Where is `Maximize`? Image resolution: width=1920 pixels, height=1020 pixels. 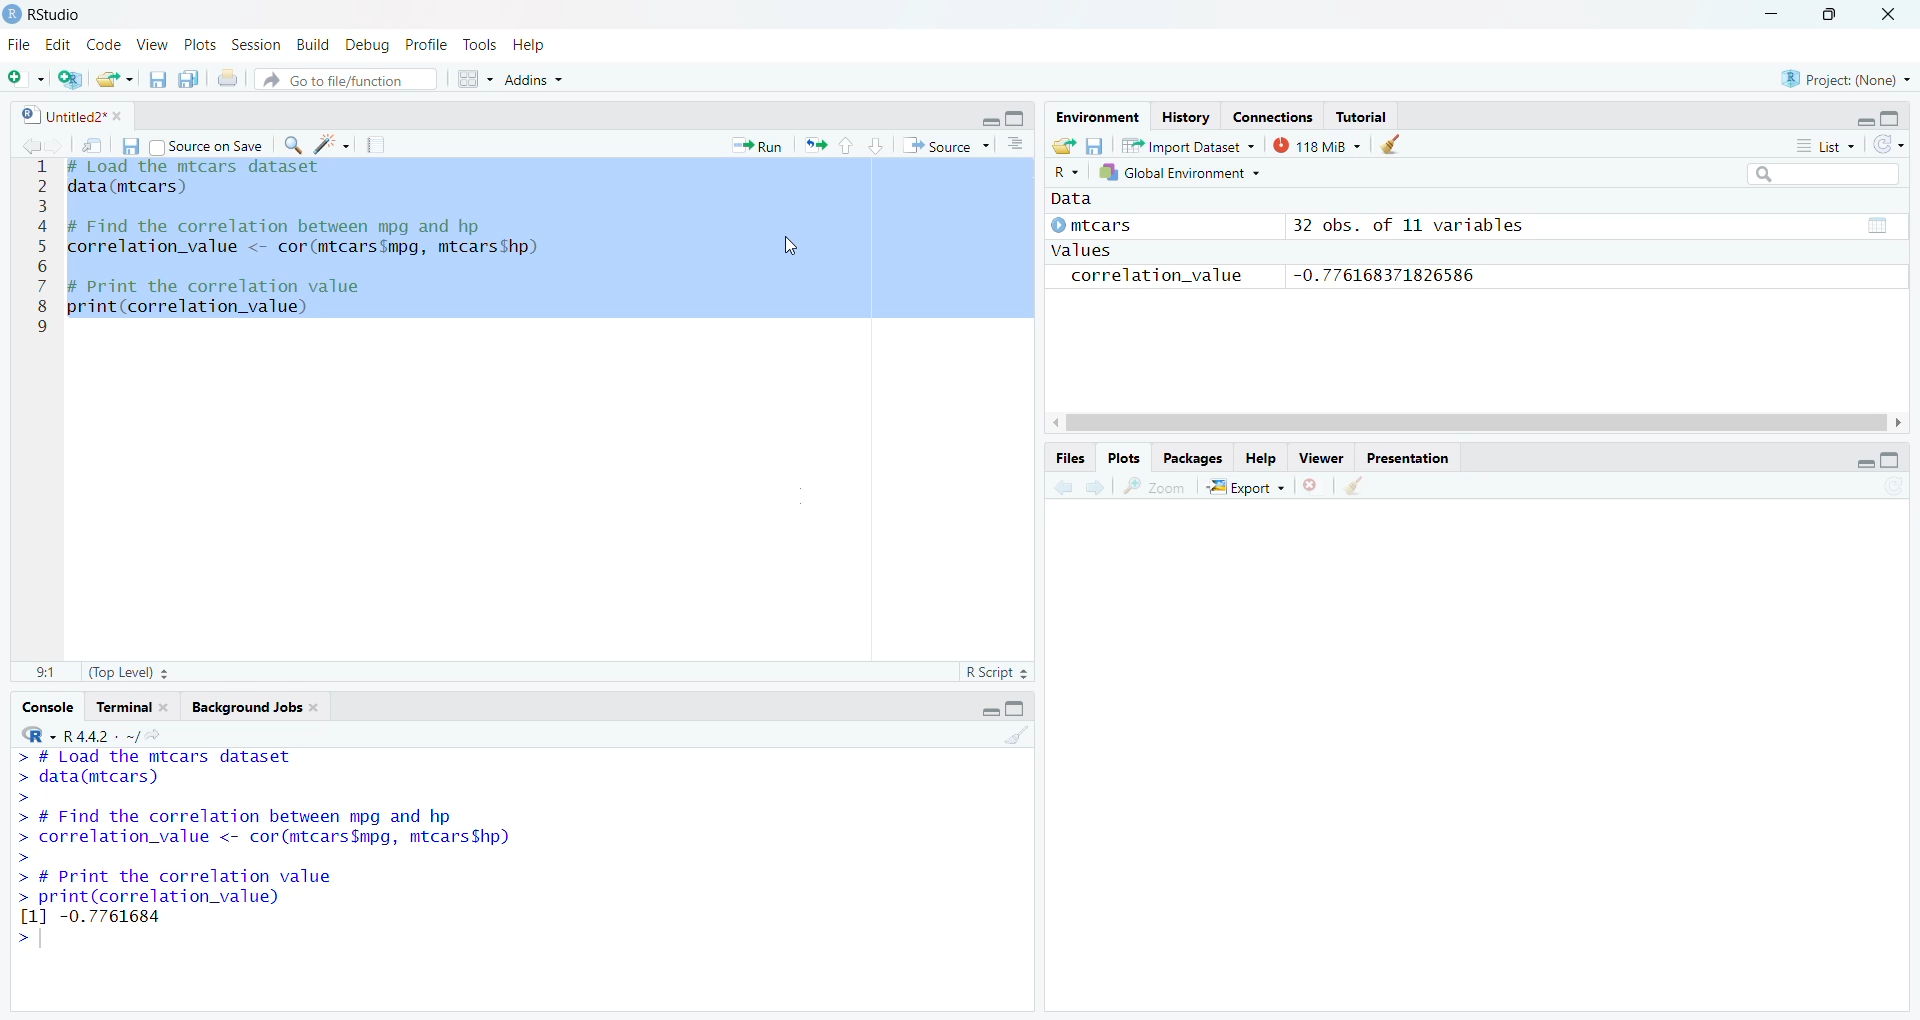
Maximize is located at coordinates (1018, 118).